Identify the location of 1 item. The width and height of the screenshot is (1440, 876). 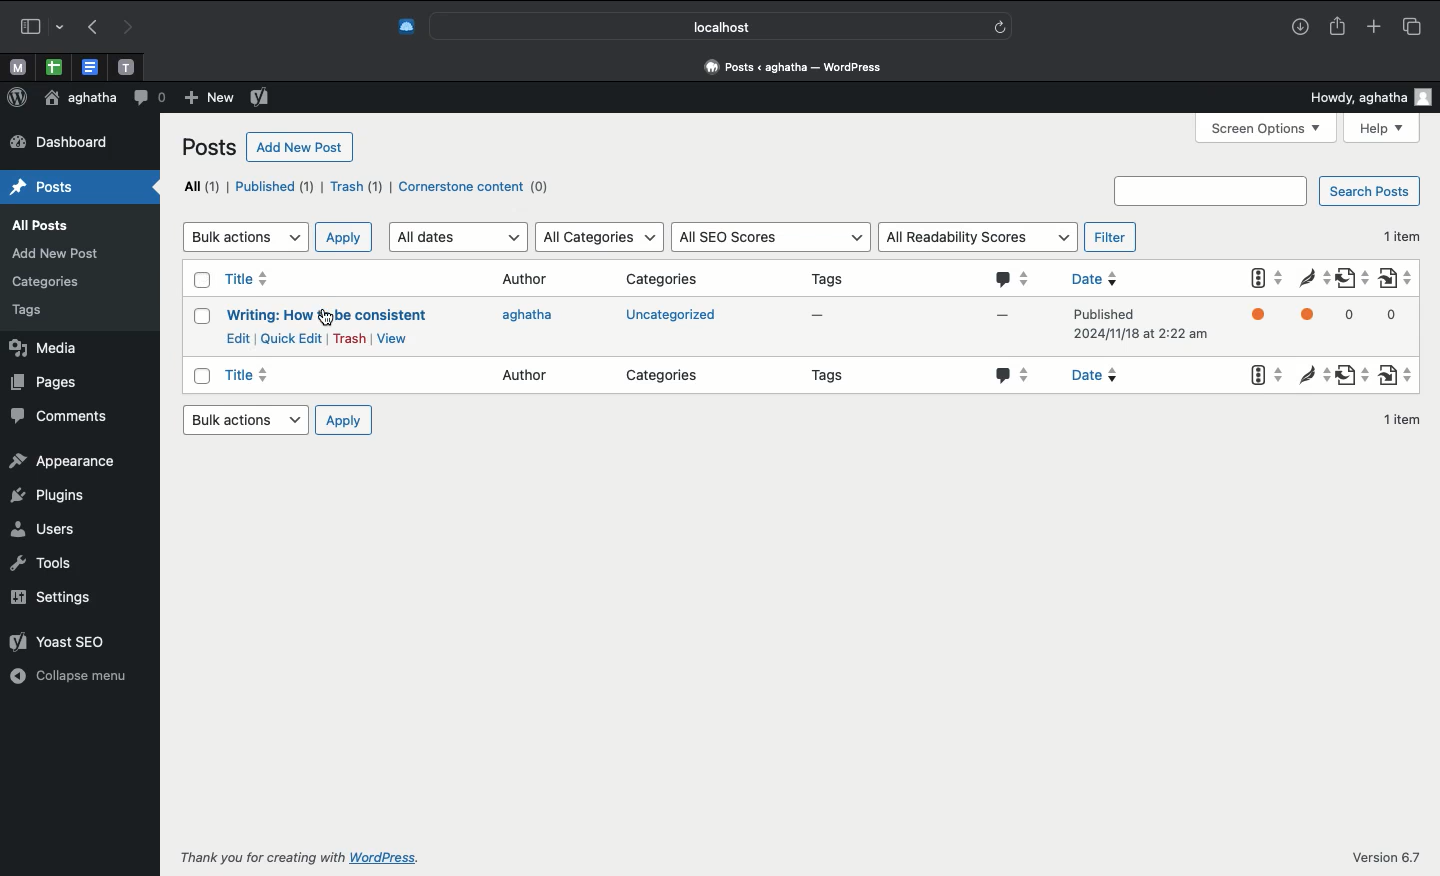
(1403, 420).